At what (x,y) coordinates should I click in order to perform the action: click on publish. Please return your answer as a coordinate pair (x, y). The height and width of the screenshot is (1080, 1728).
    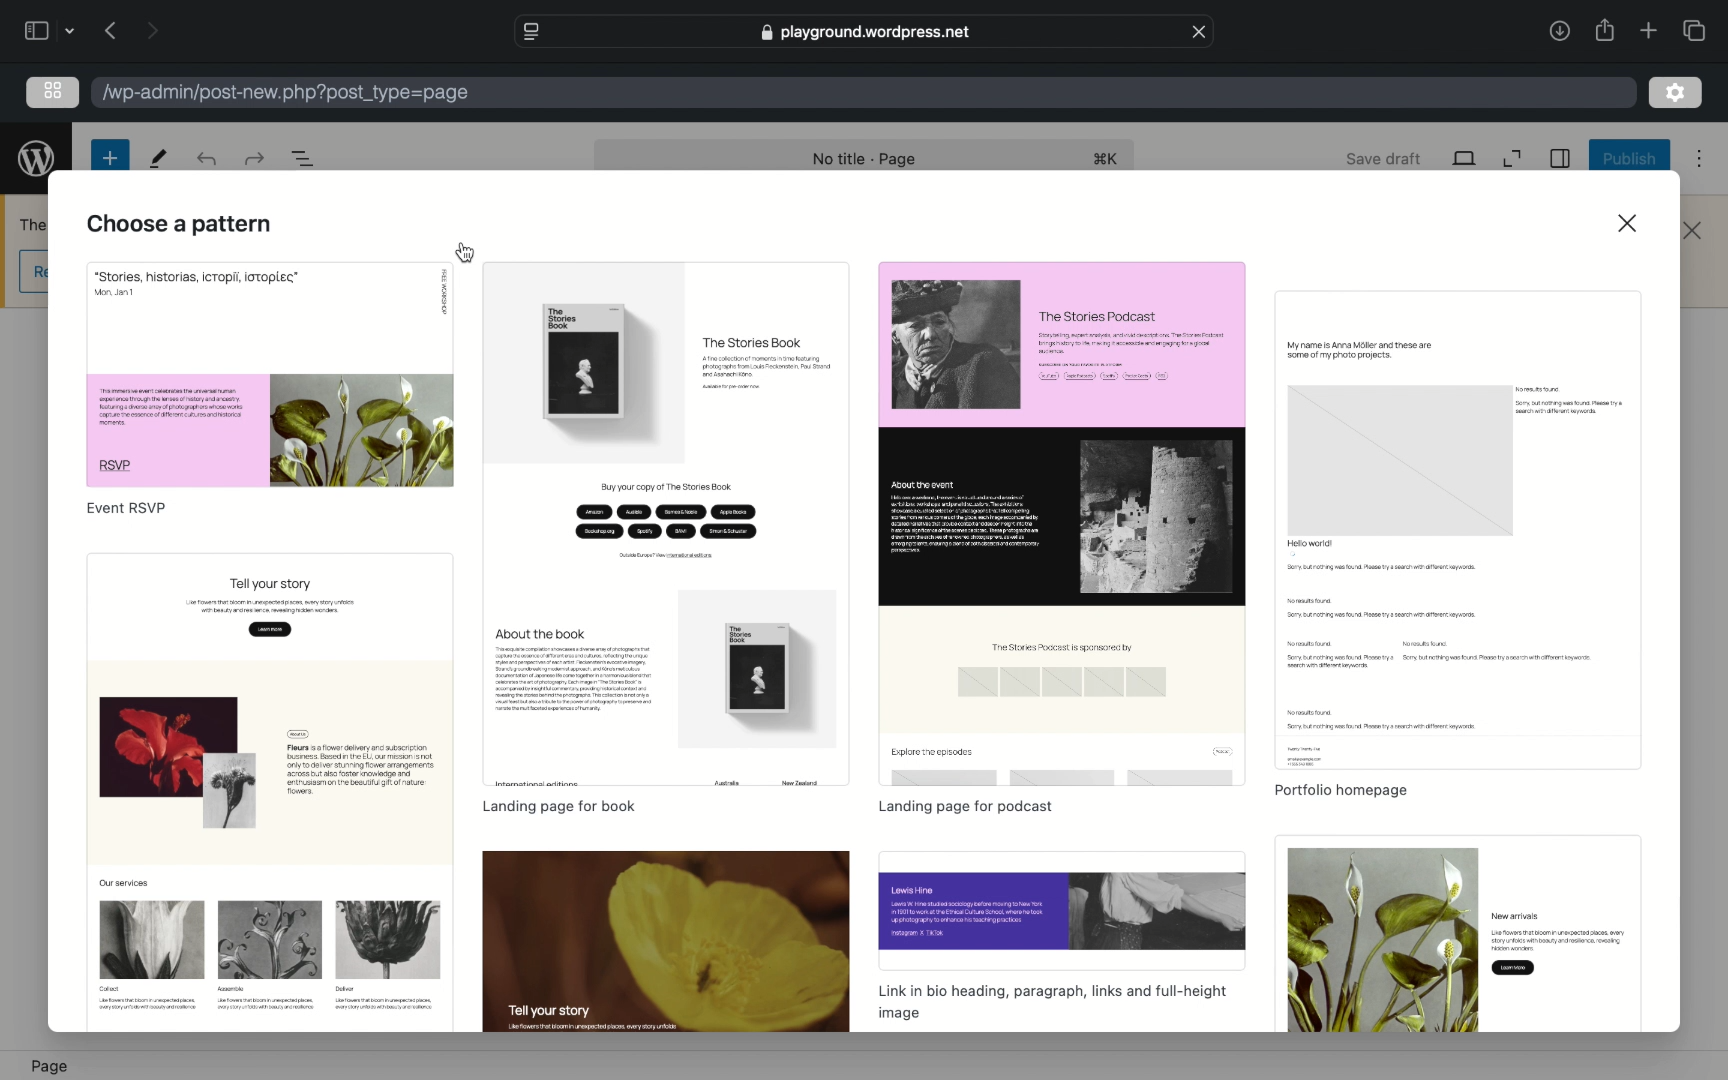
    Looking at the image, I should click on (1627, 158).